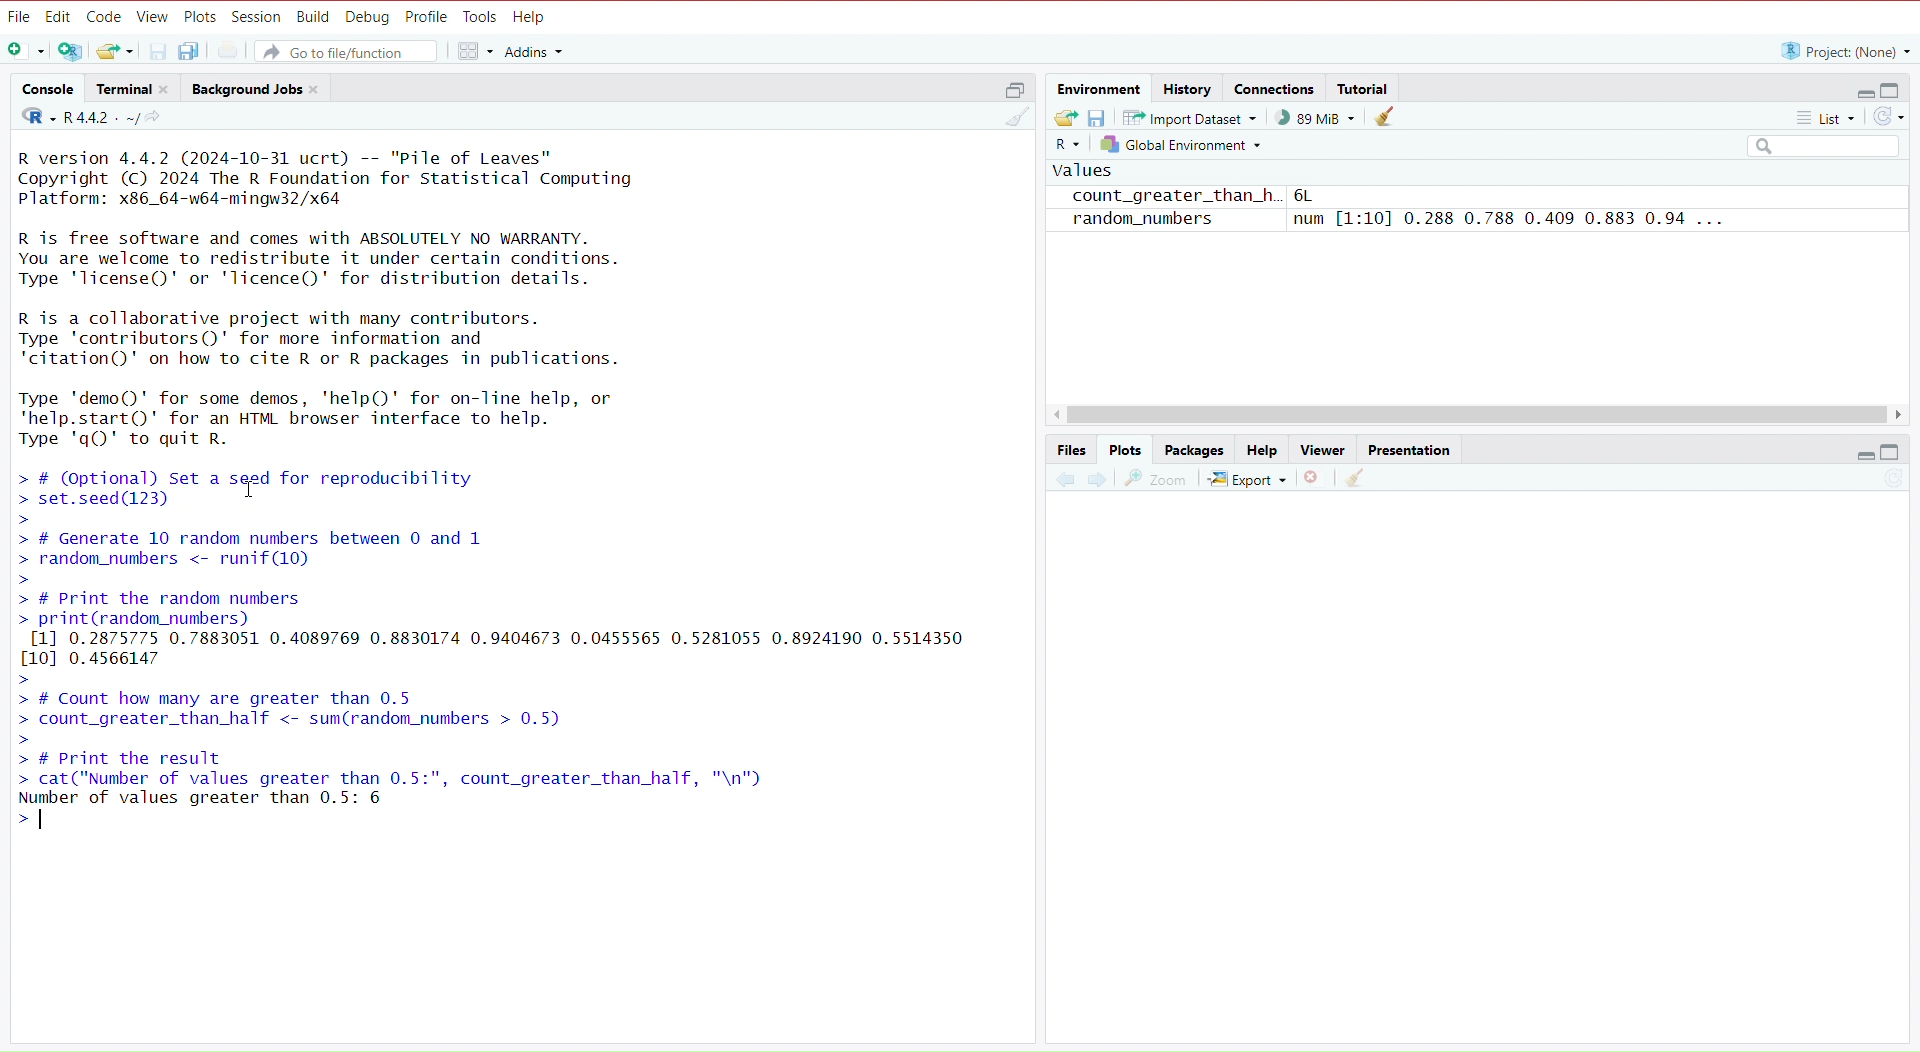 This screenshot has height=1052, width=1920. Describe the element at coordinates (1262, 449) in the screenshot. I see `Help` at that location.